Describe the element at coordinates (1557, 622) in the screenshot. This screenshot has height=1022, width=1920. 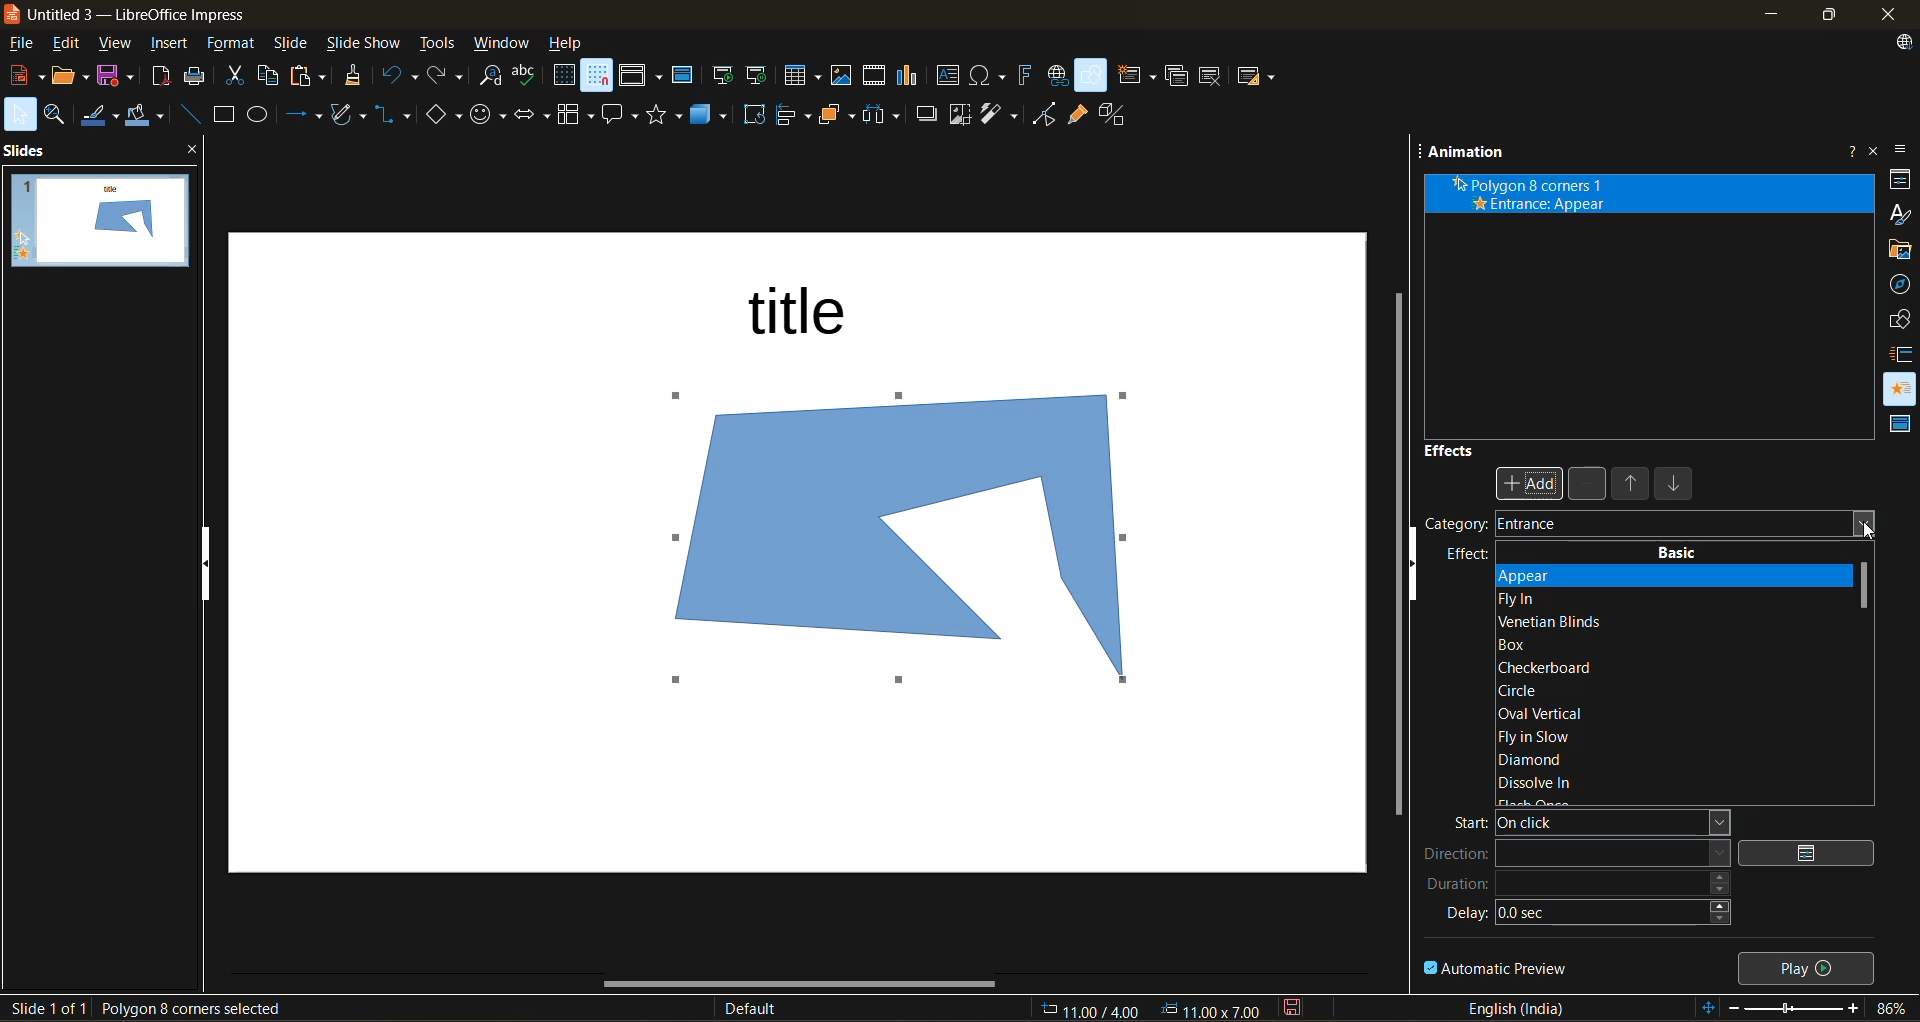
I see `venetian blinds` at that location.